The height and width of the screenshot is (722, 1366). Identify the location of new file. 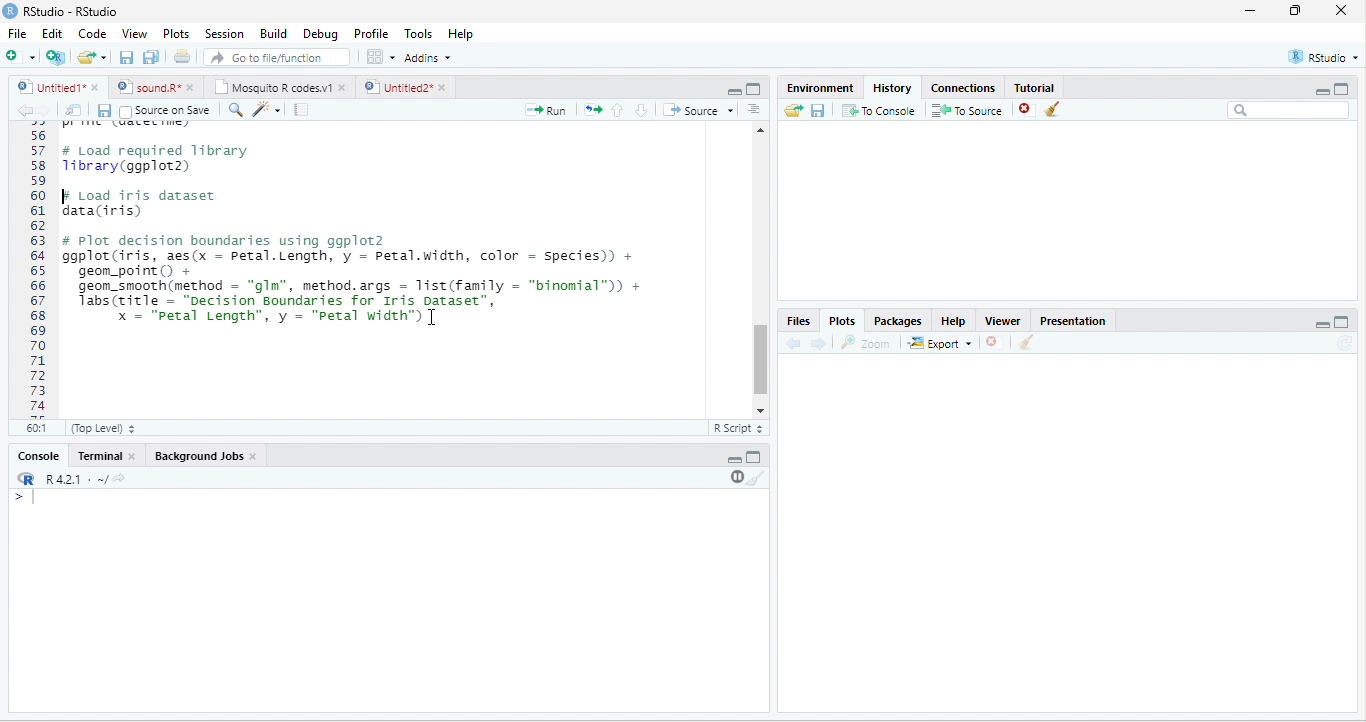
(20, 56).